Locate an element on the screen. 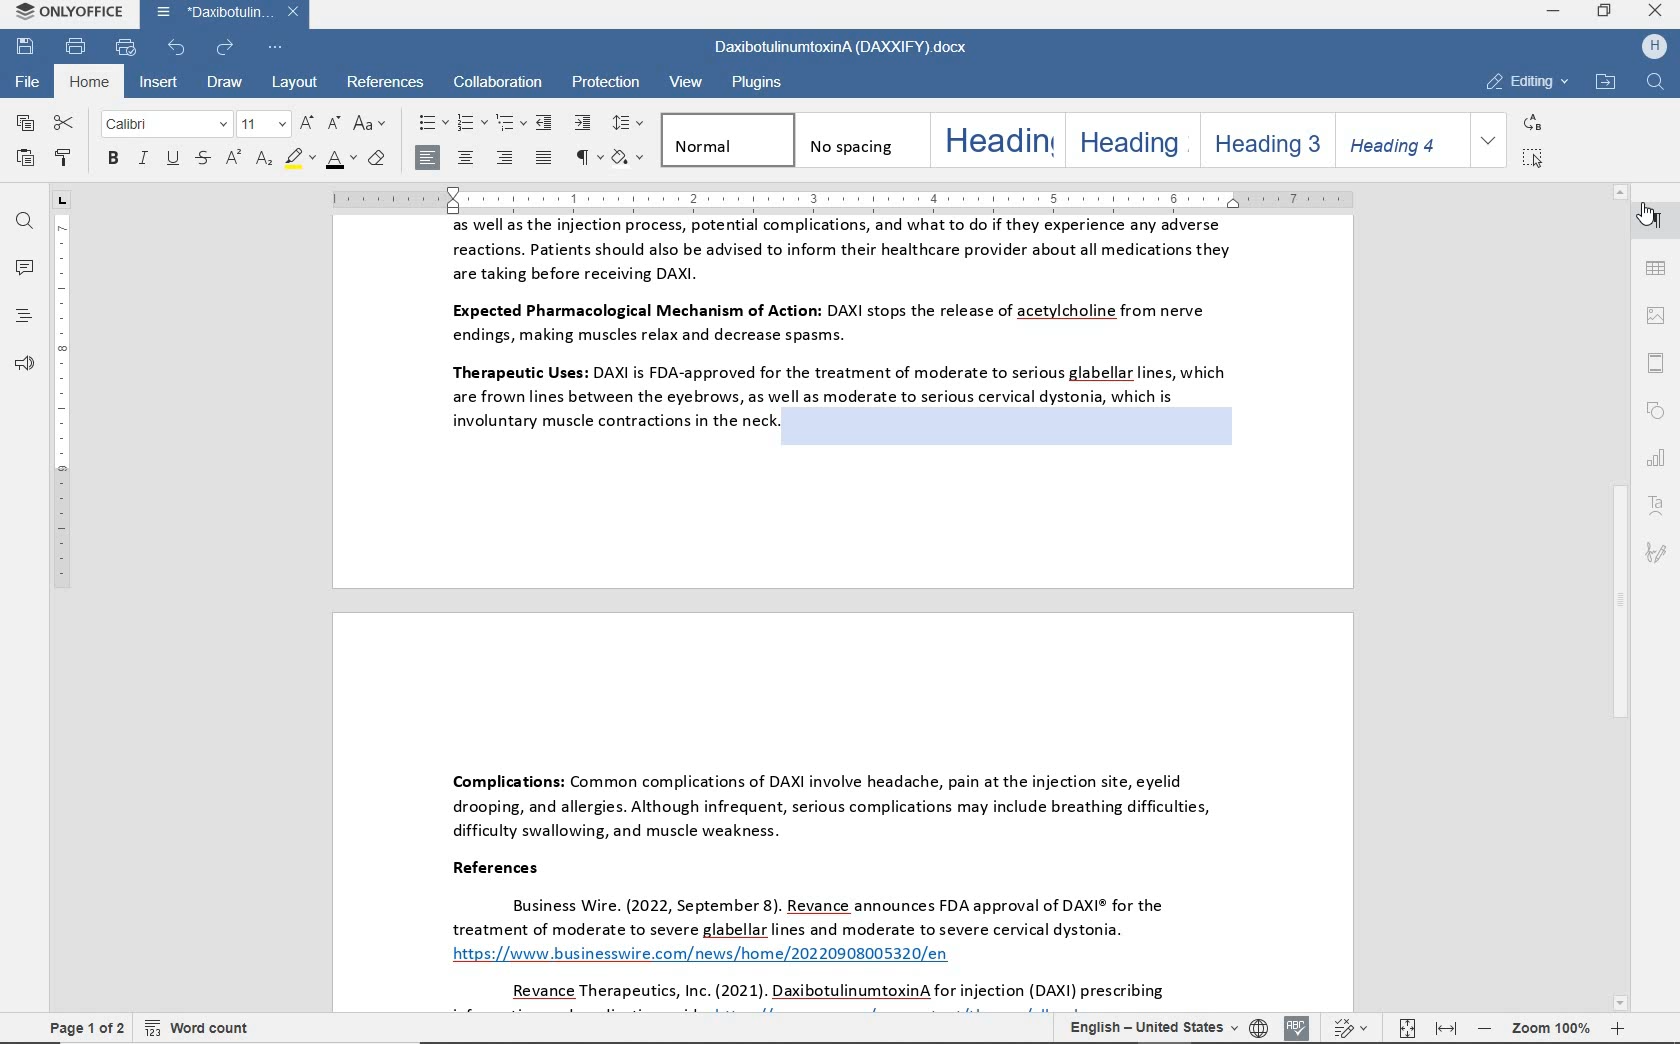 The image size is (1680, 1044). font size is located at coordinates (261, 125).